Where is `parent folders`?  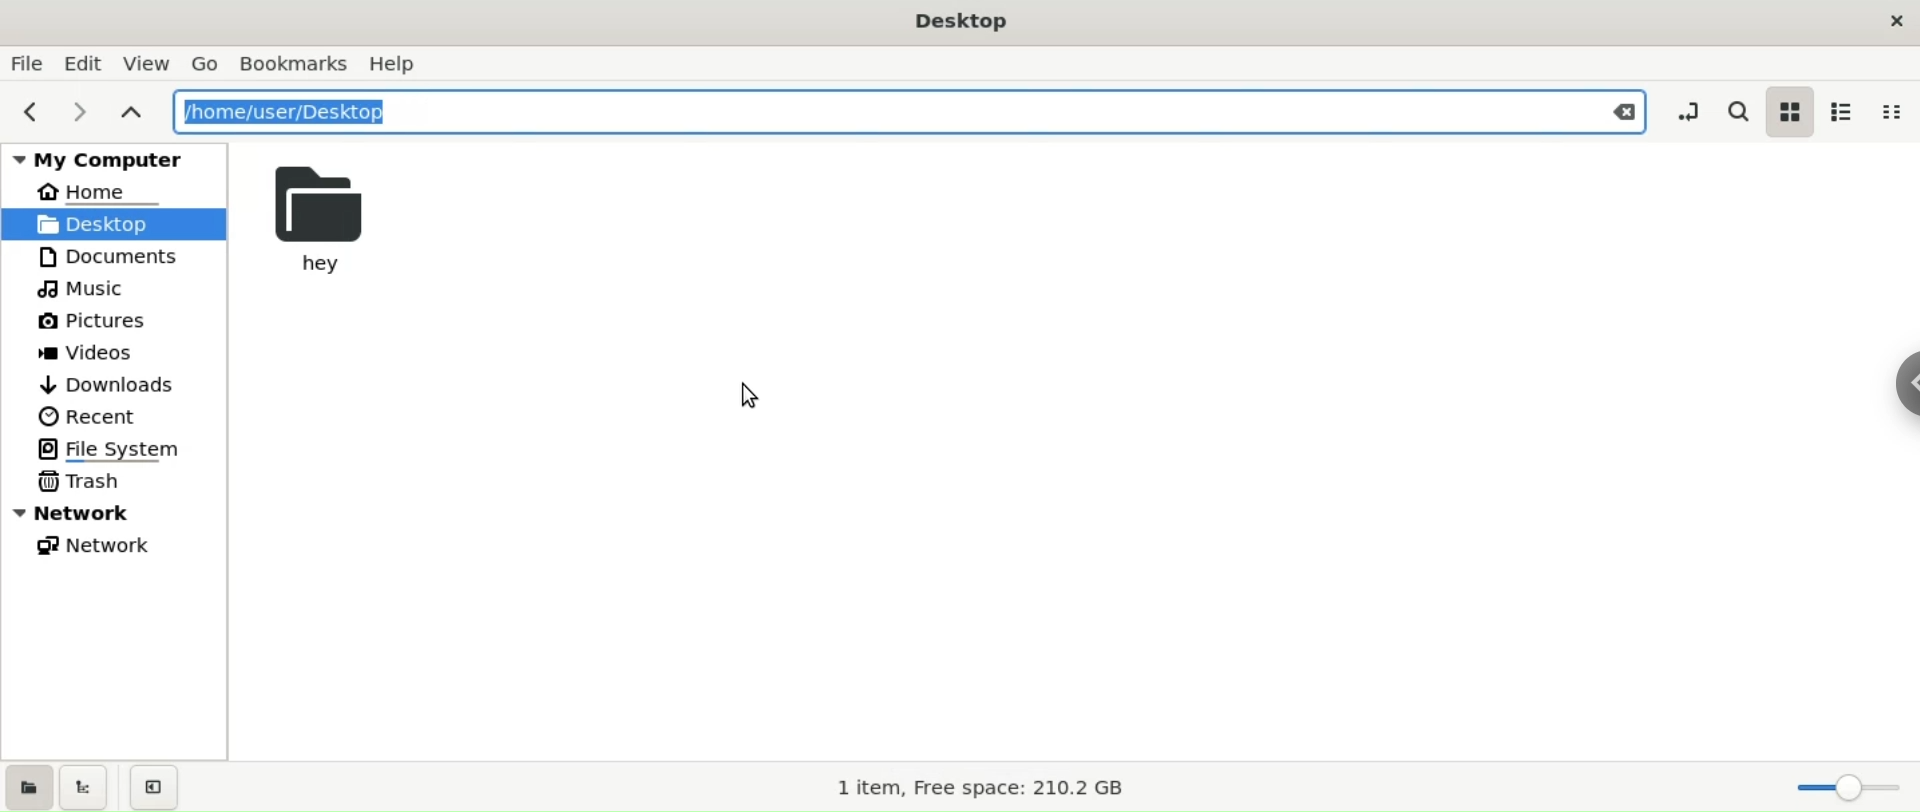
parent folders is located at coordinates (132, 109).